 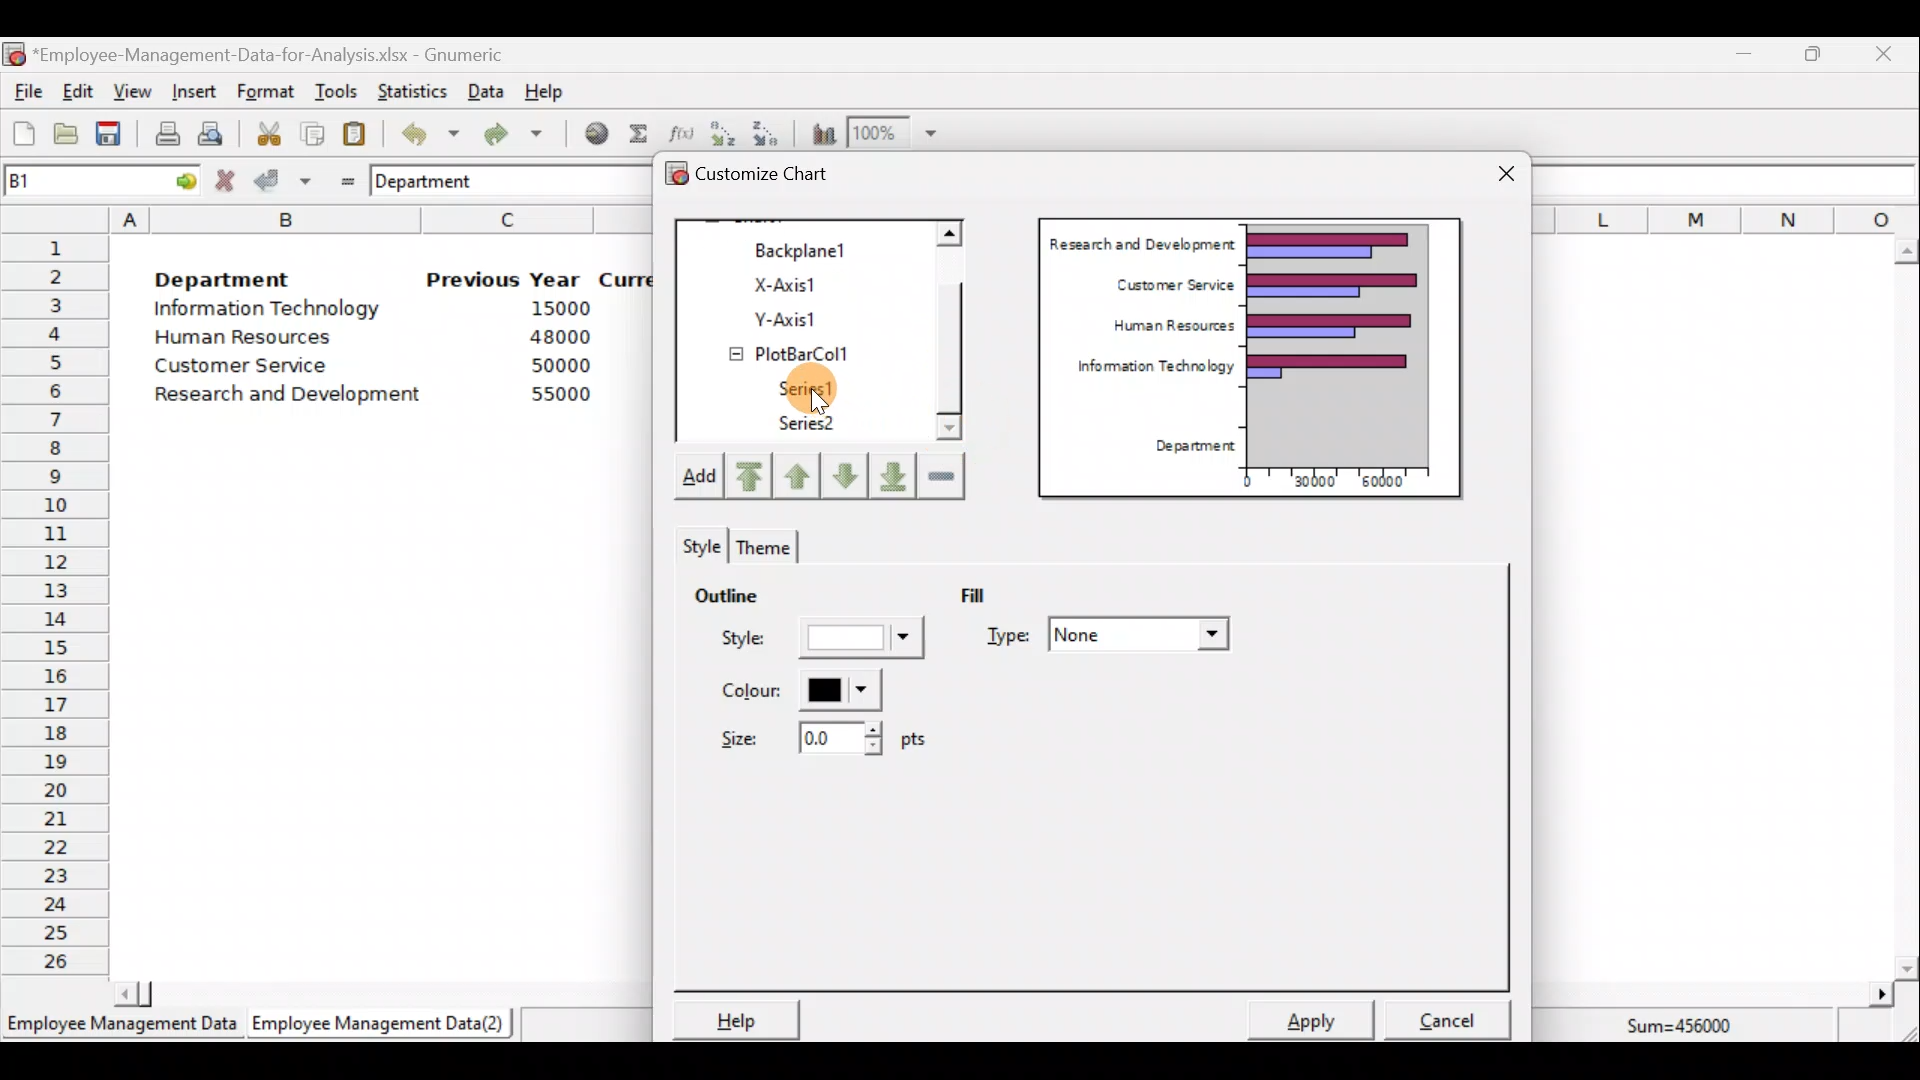 What do you see at coordinates (263, 131) in the screenshot?
I see `Cut the selection` at bounding box center [263, 131].